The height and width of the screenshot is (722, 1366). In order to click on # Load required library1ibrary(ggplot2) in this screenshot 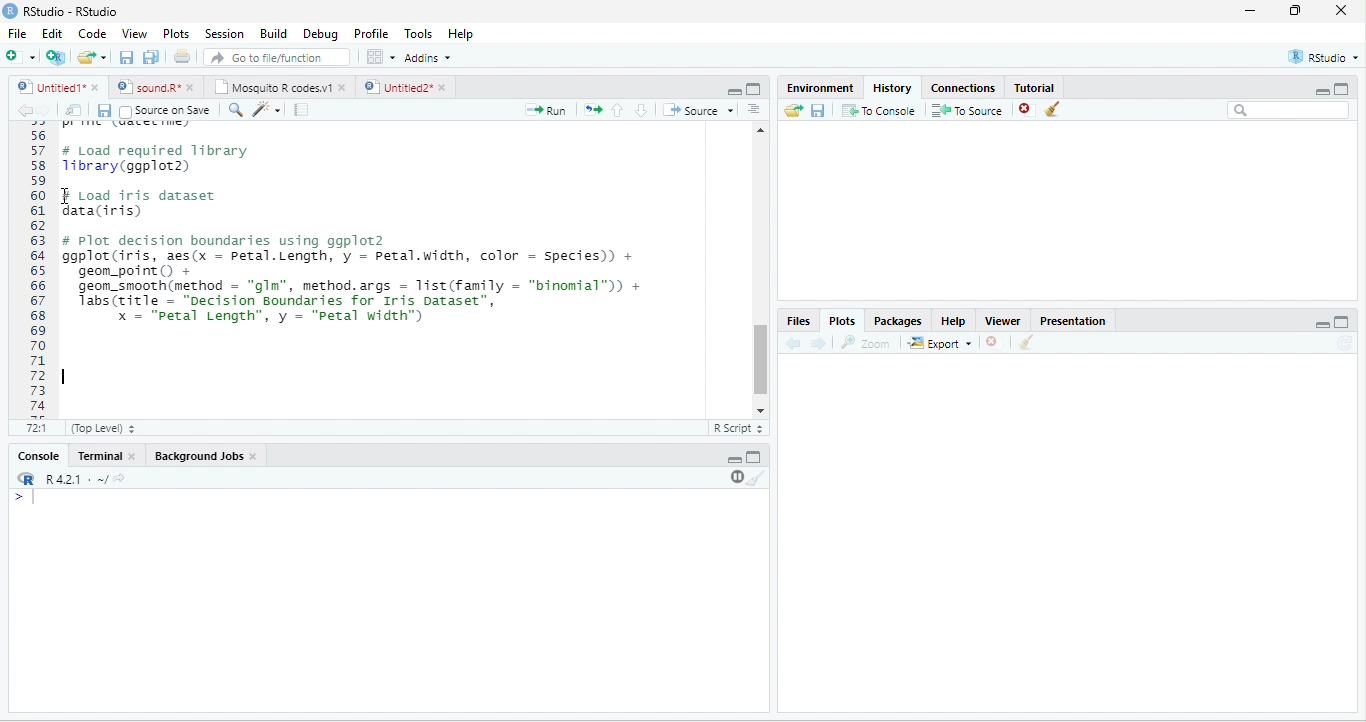, I will do `click(157, 159)`.